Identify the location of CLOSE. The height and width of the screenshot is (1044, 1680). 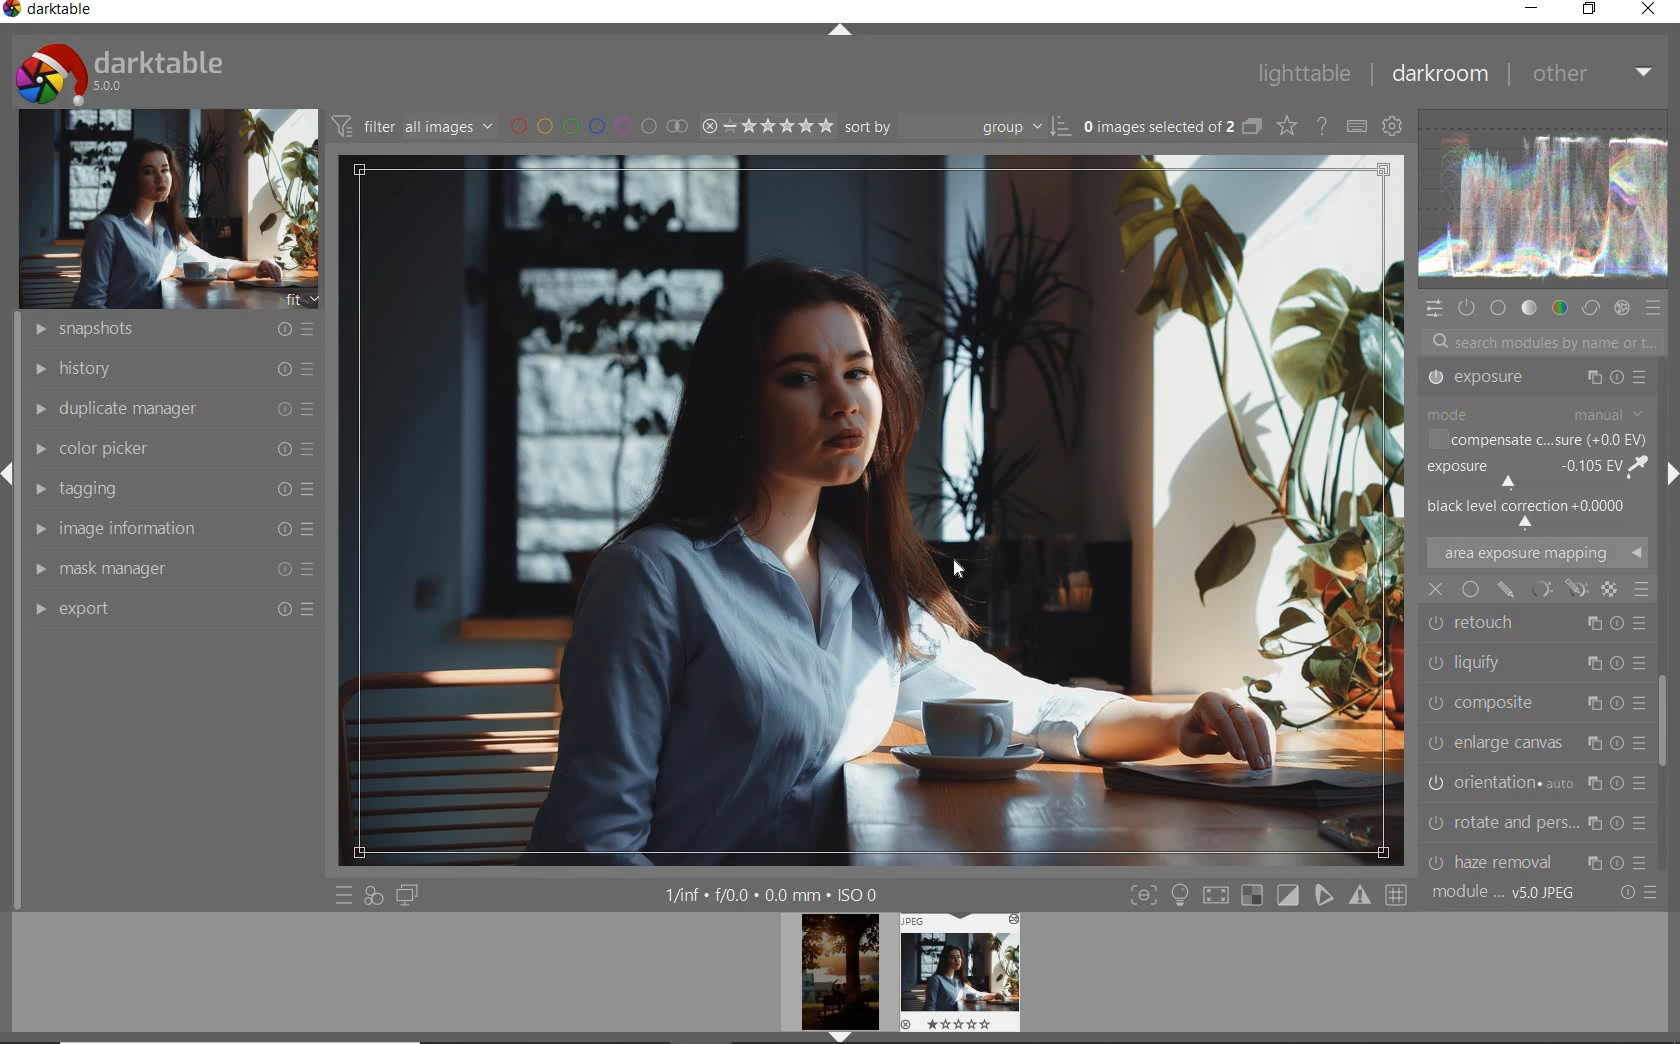
(1648, 10).